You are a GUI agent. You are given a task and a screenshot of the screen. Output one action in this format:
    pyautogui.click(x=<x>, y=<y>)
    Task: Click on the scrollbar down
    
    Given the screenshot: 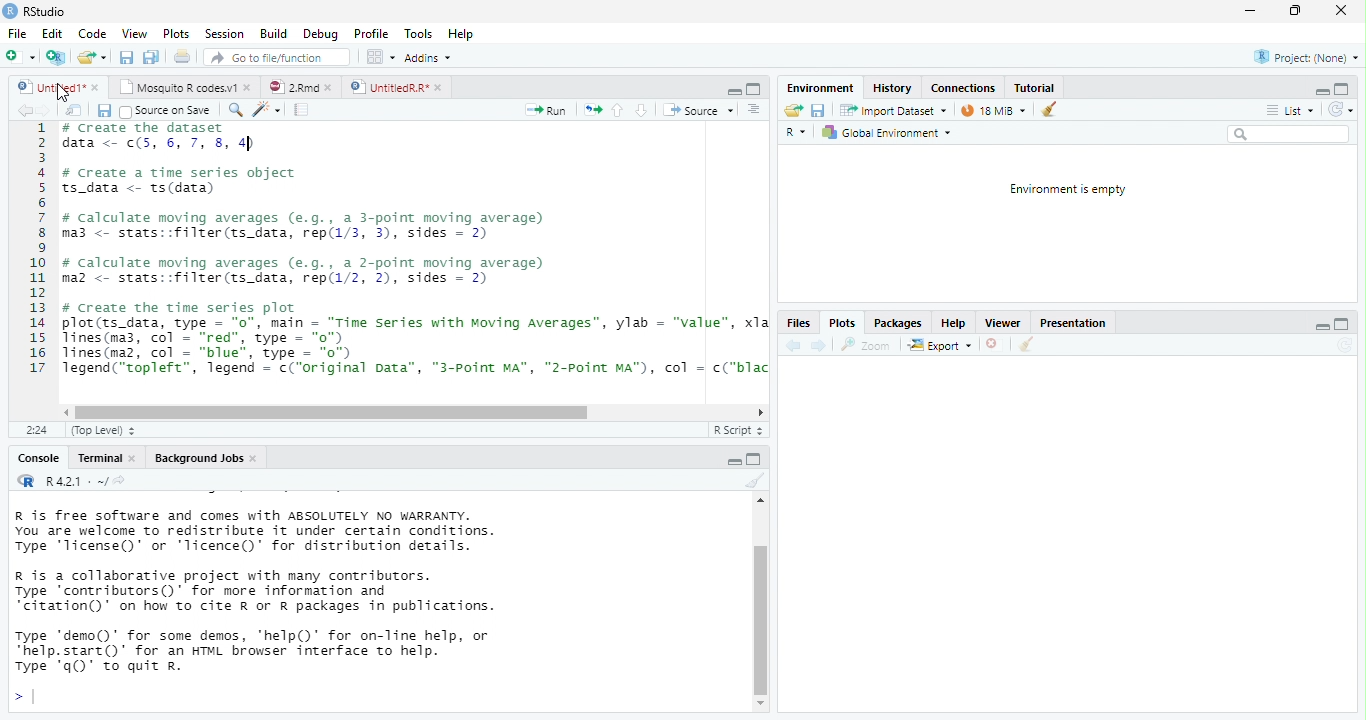 What is the action you would take?
    pyautogui.click(x=761, y=704)
    